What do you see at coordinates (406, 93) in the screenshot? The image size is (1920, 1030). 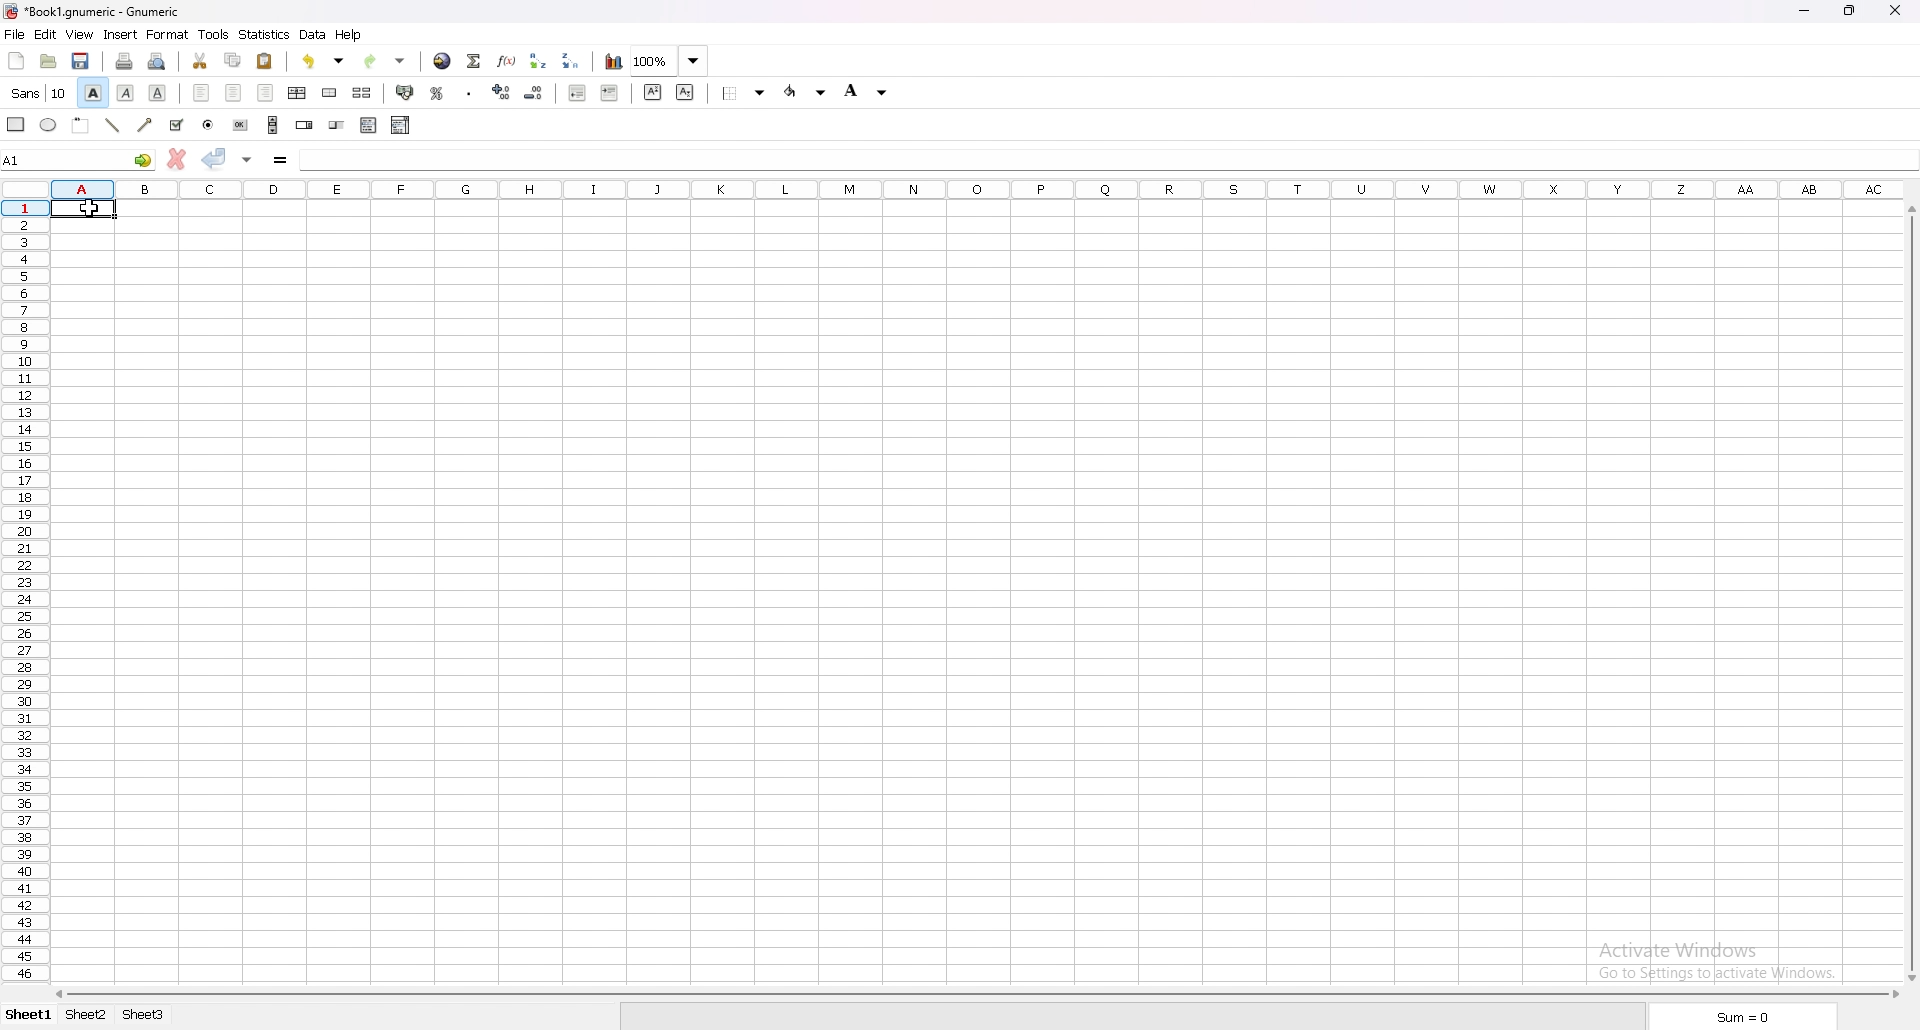 I see `accounting` at bounding box center [406, 93].